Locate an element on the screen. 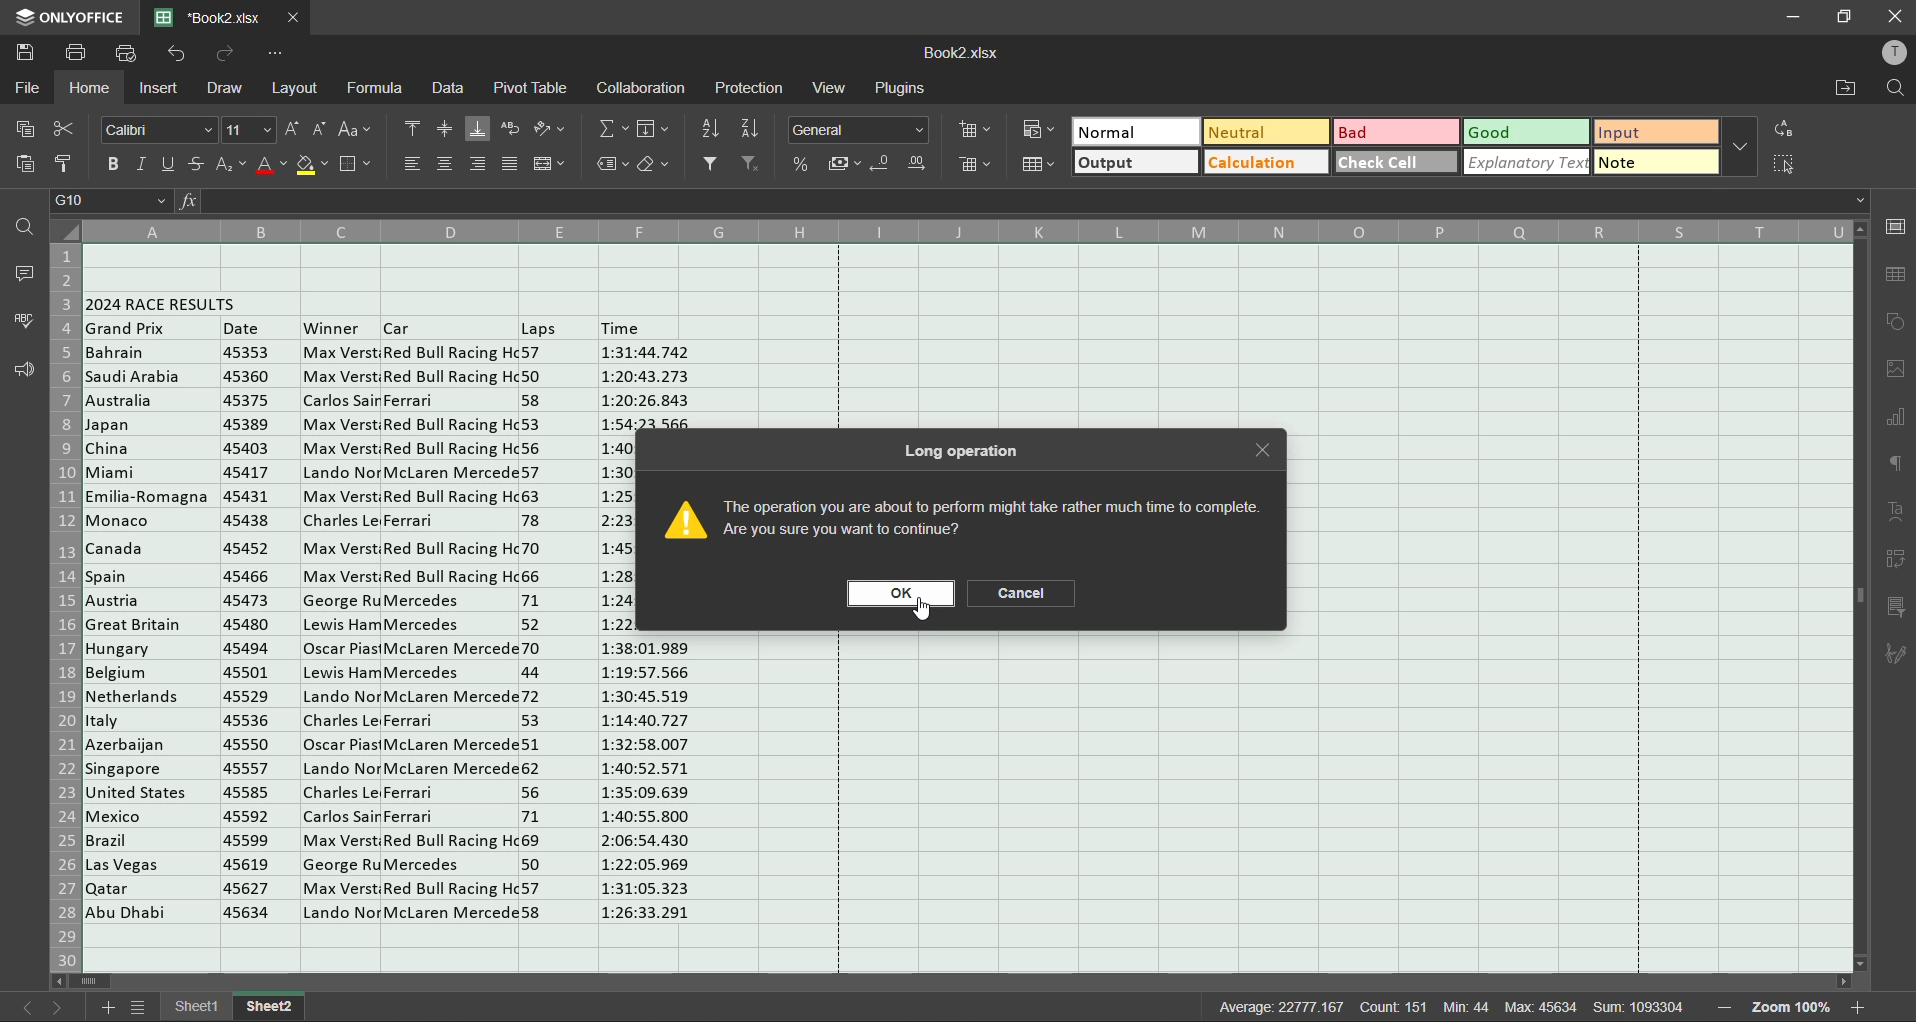 The width and height of the screenshot is (1916, 1022).  is located at coordinates (404, 328).